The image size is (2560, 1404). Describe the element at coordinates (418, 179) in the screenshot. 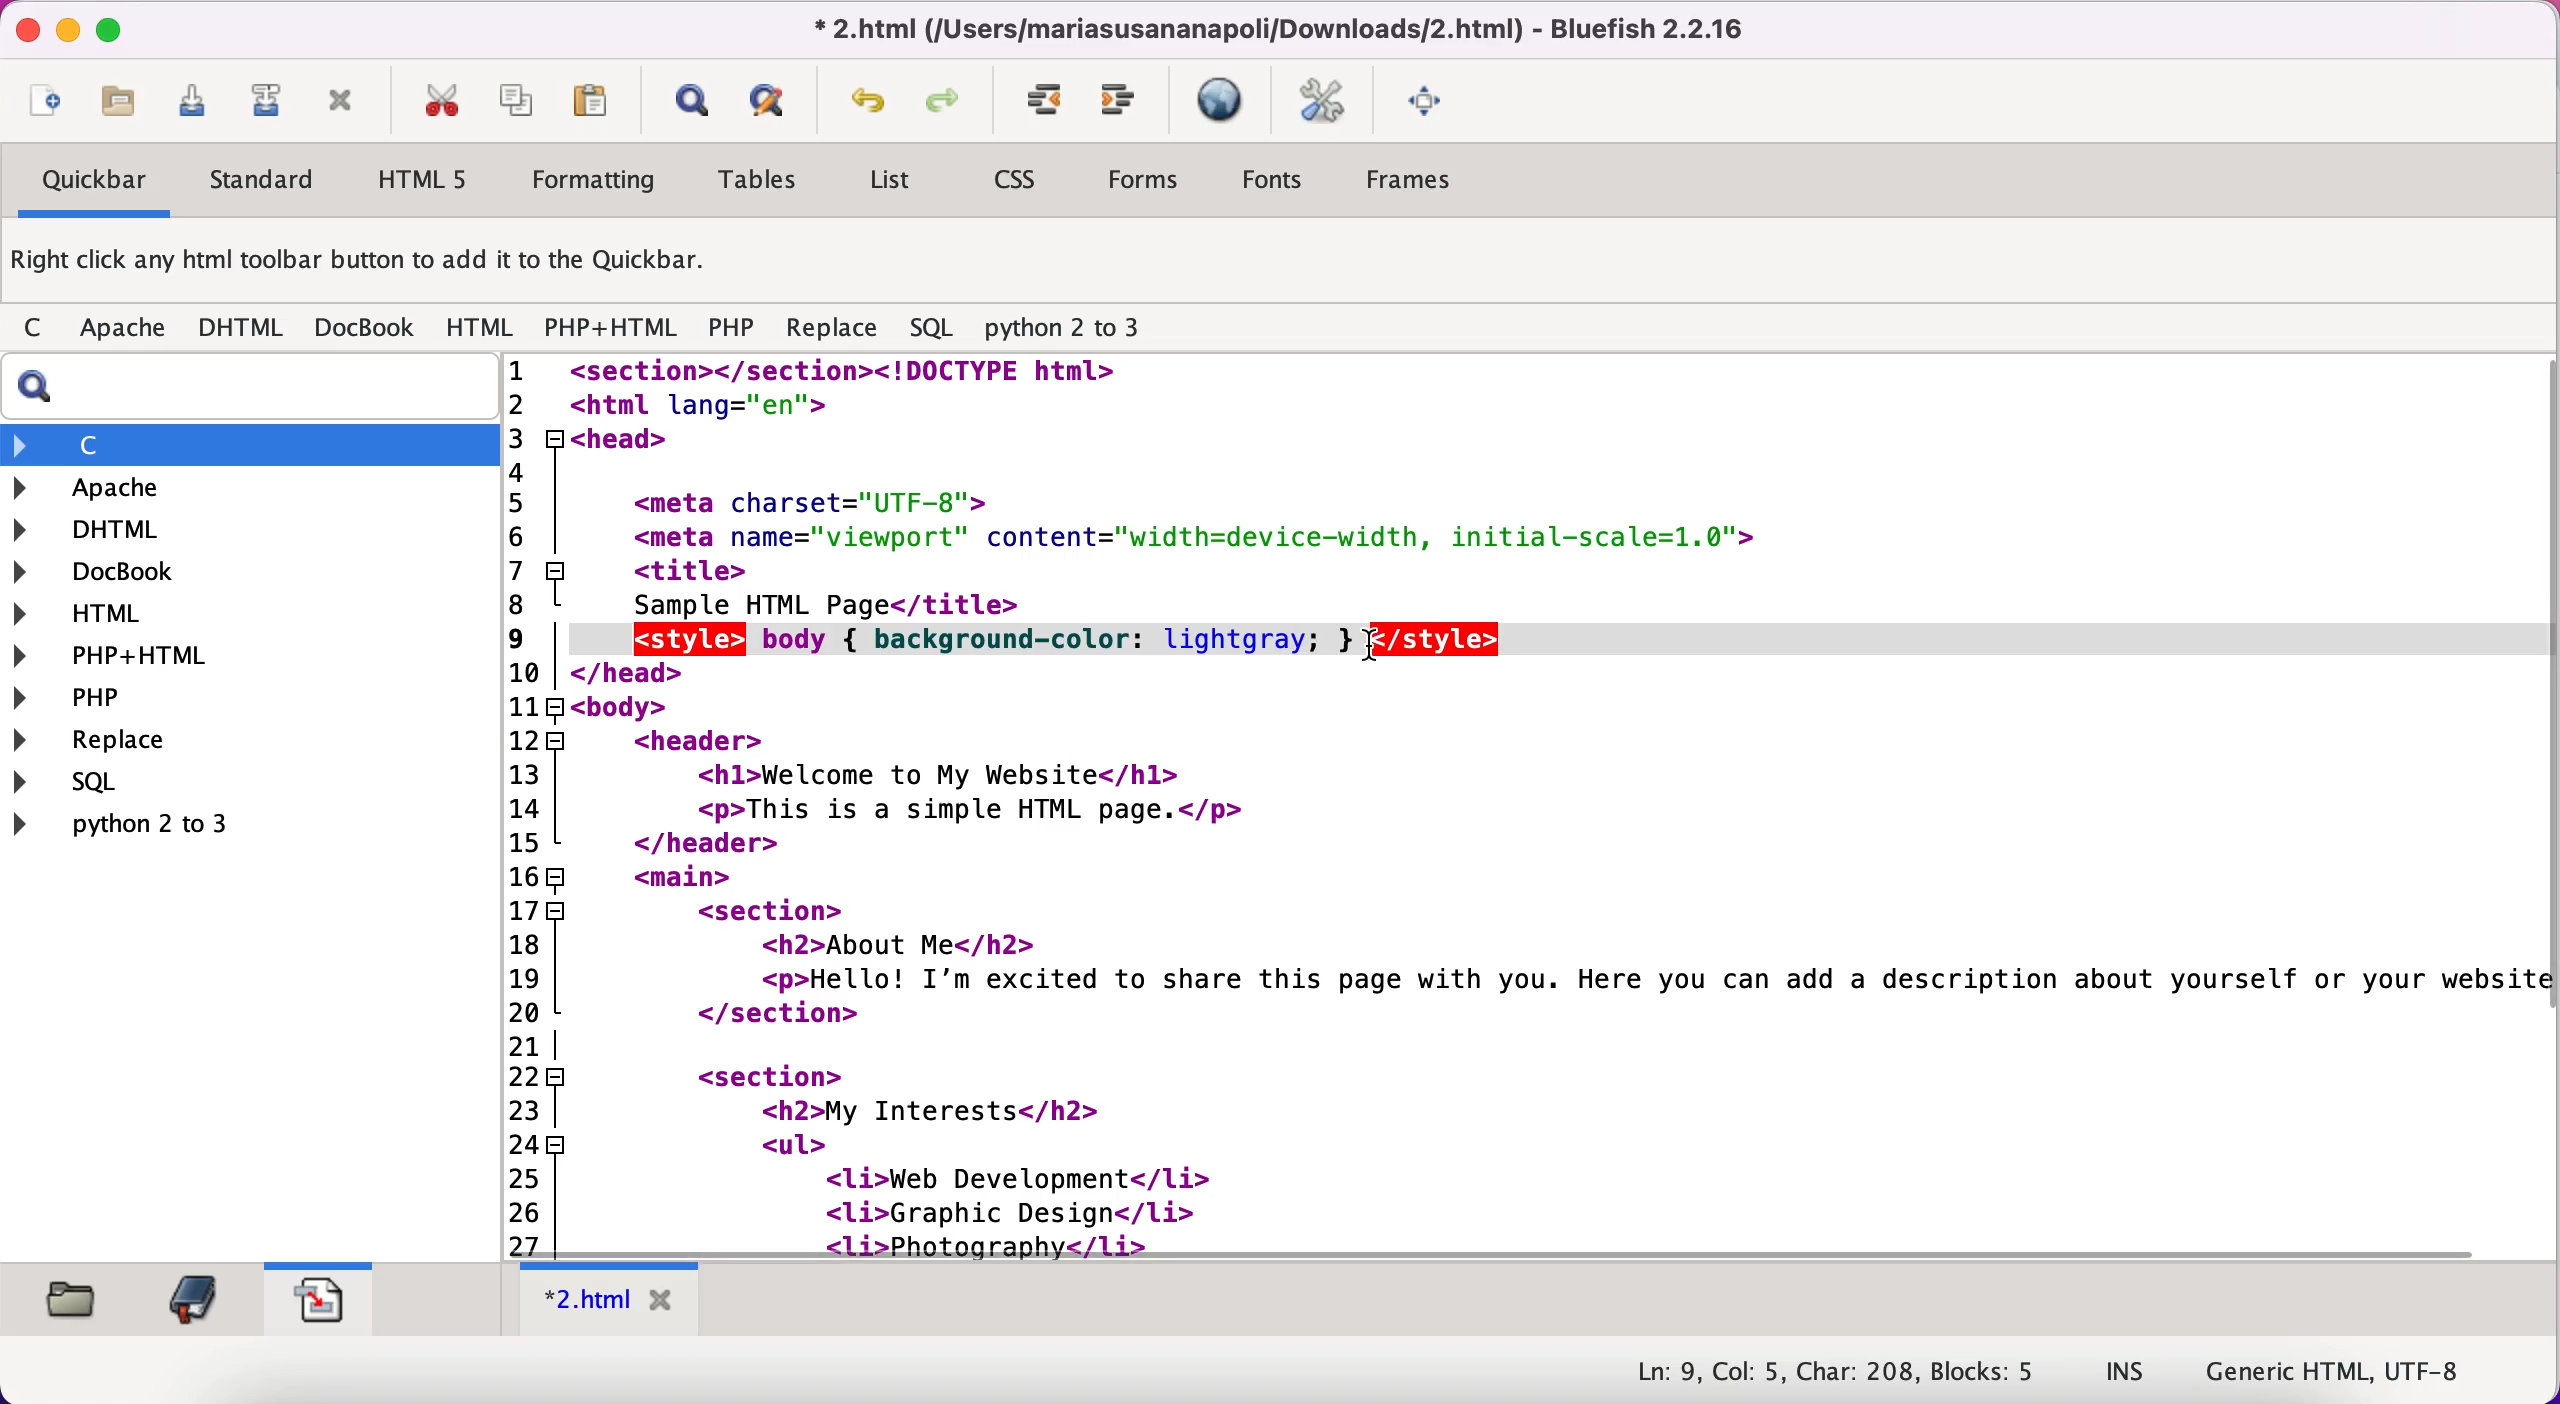

I see `html5` at that location.